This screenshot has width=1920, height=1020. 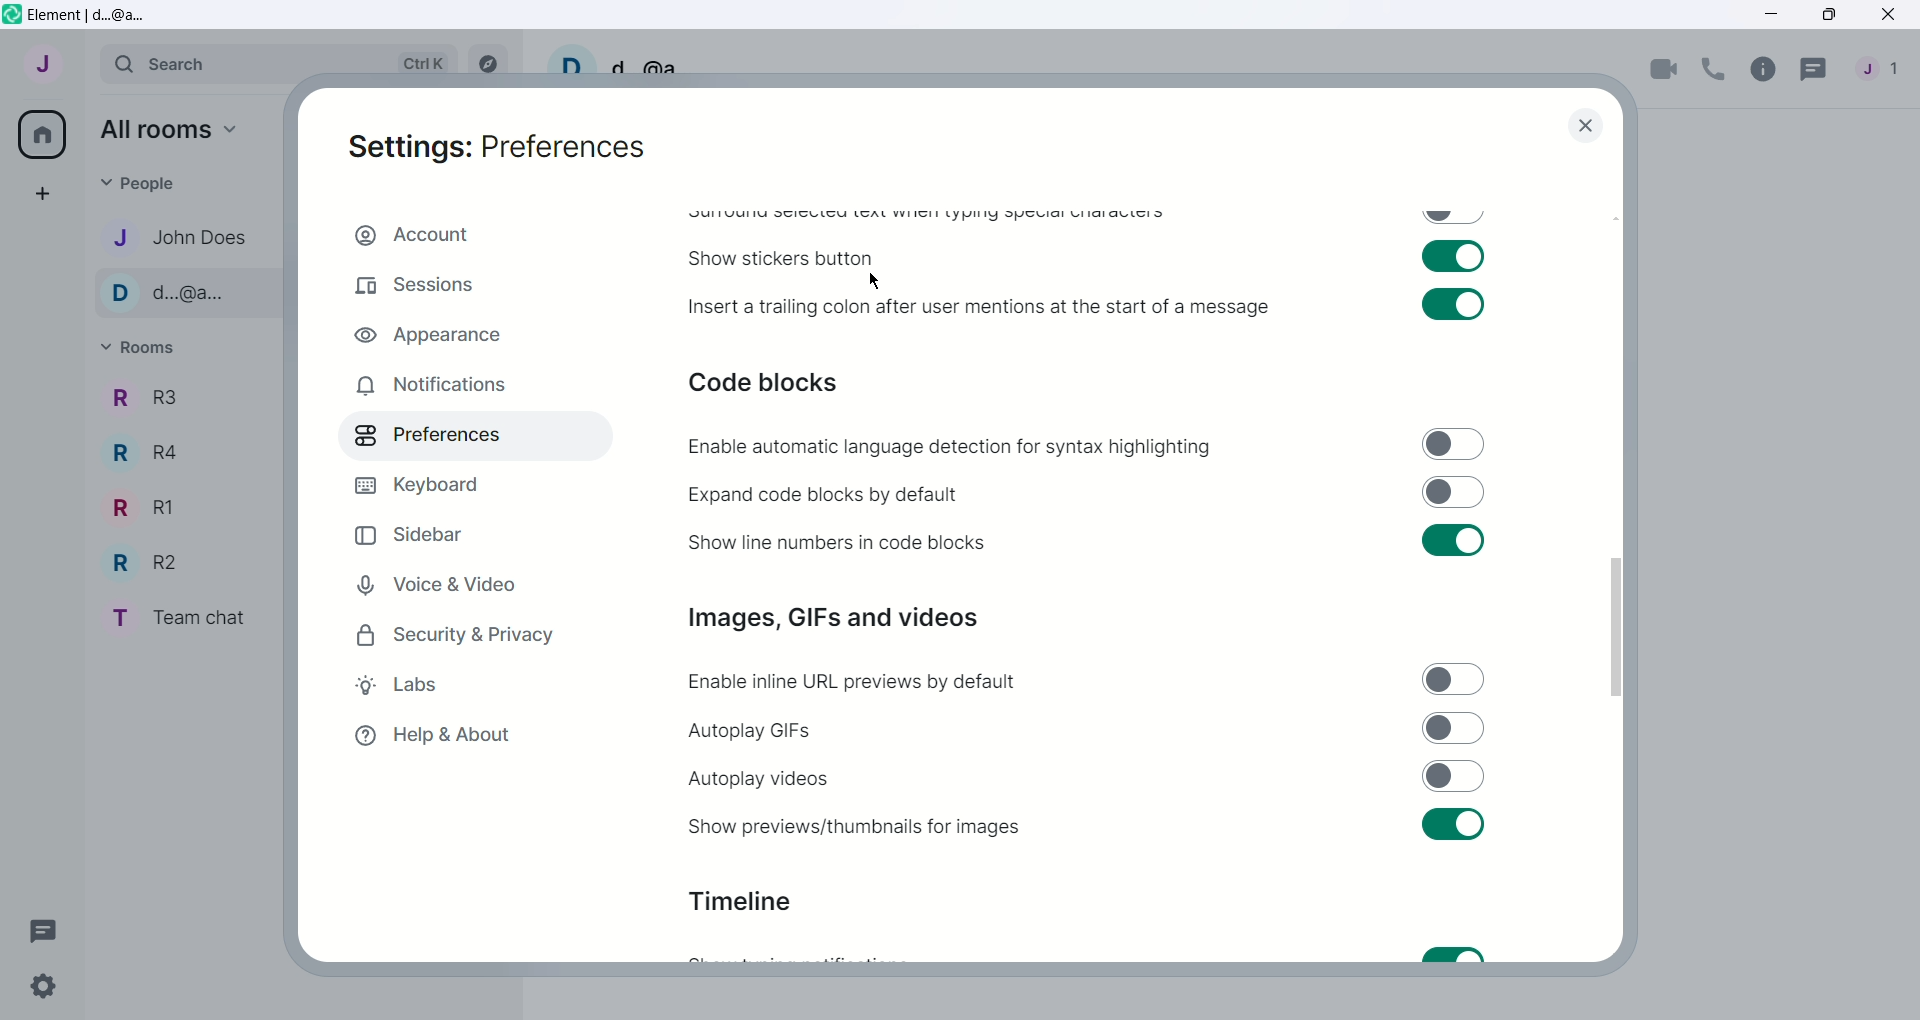 I want to click on Enable automatic language detection for syntax highlighting, so click(x=950, y=446).